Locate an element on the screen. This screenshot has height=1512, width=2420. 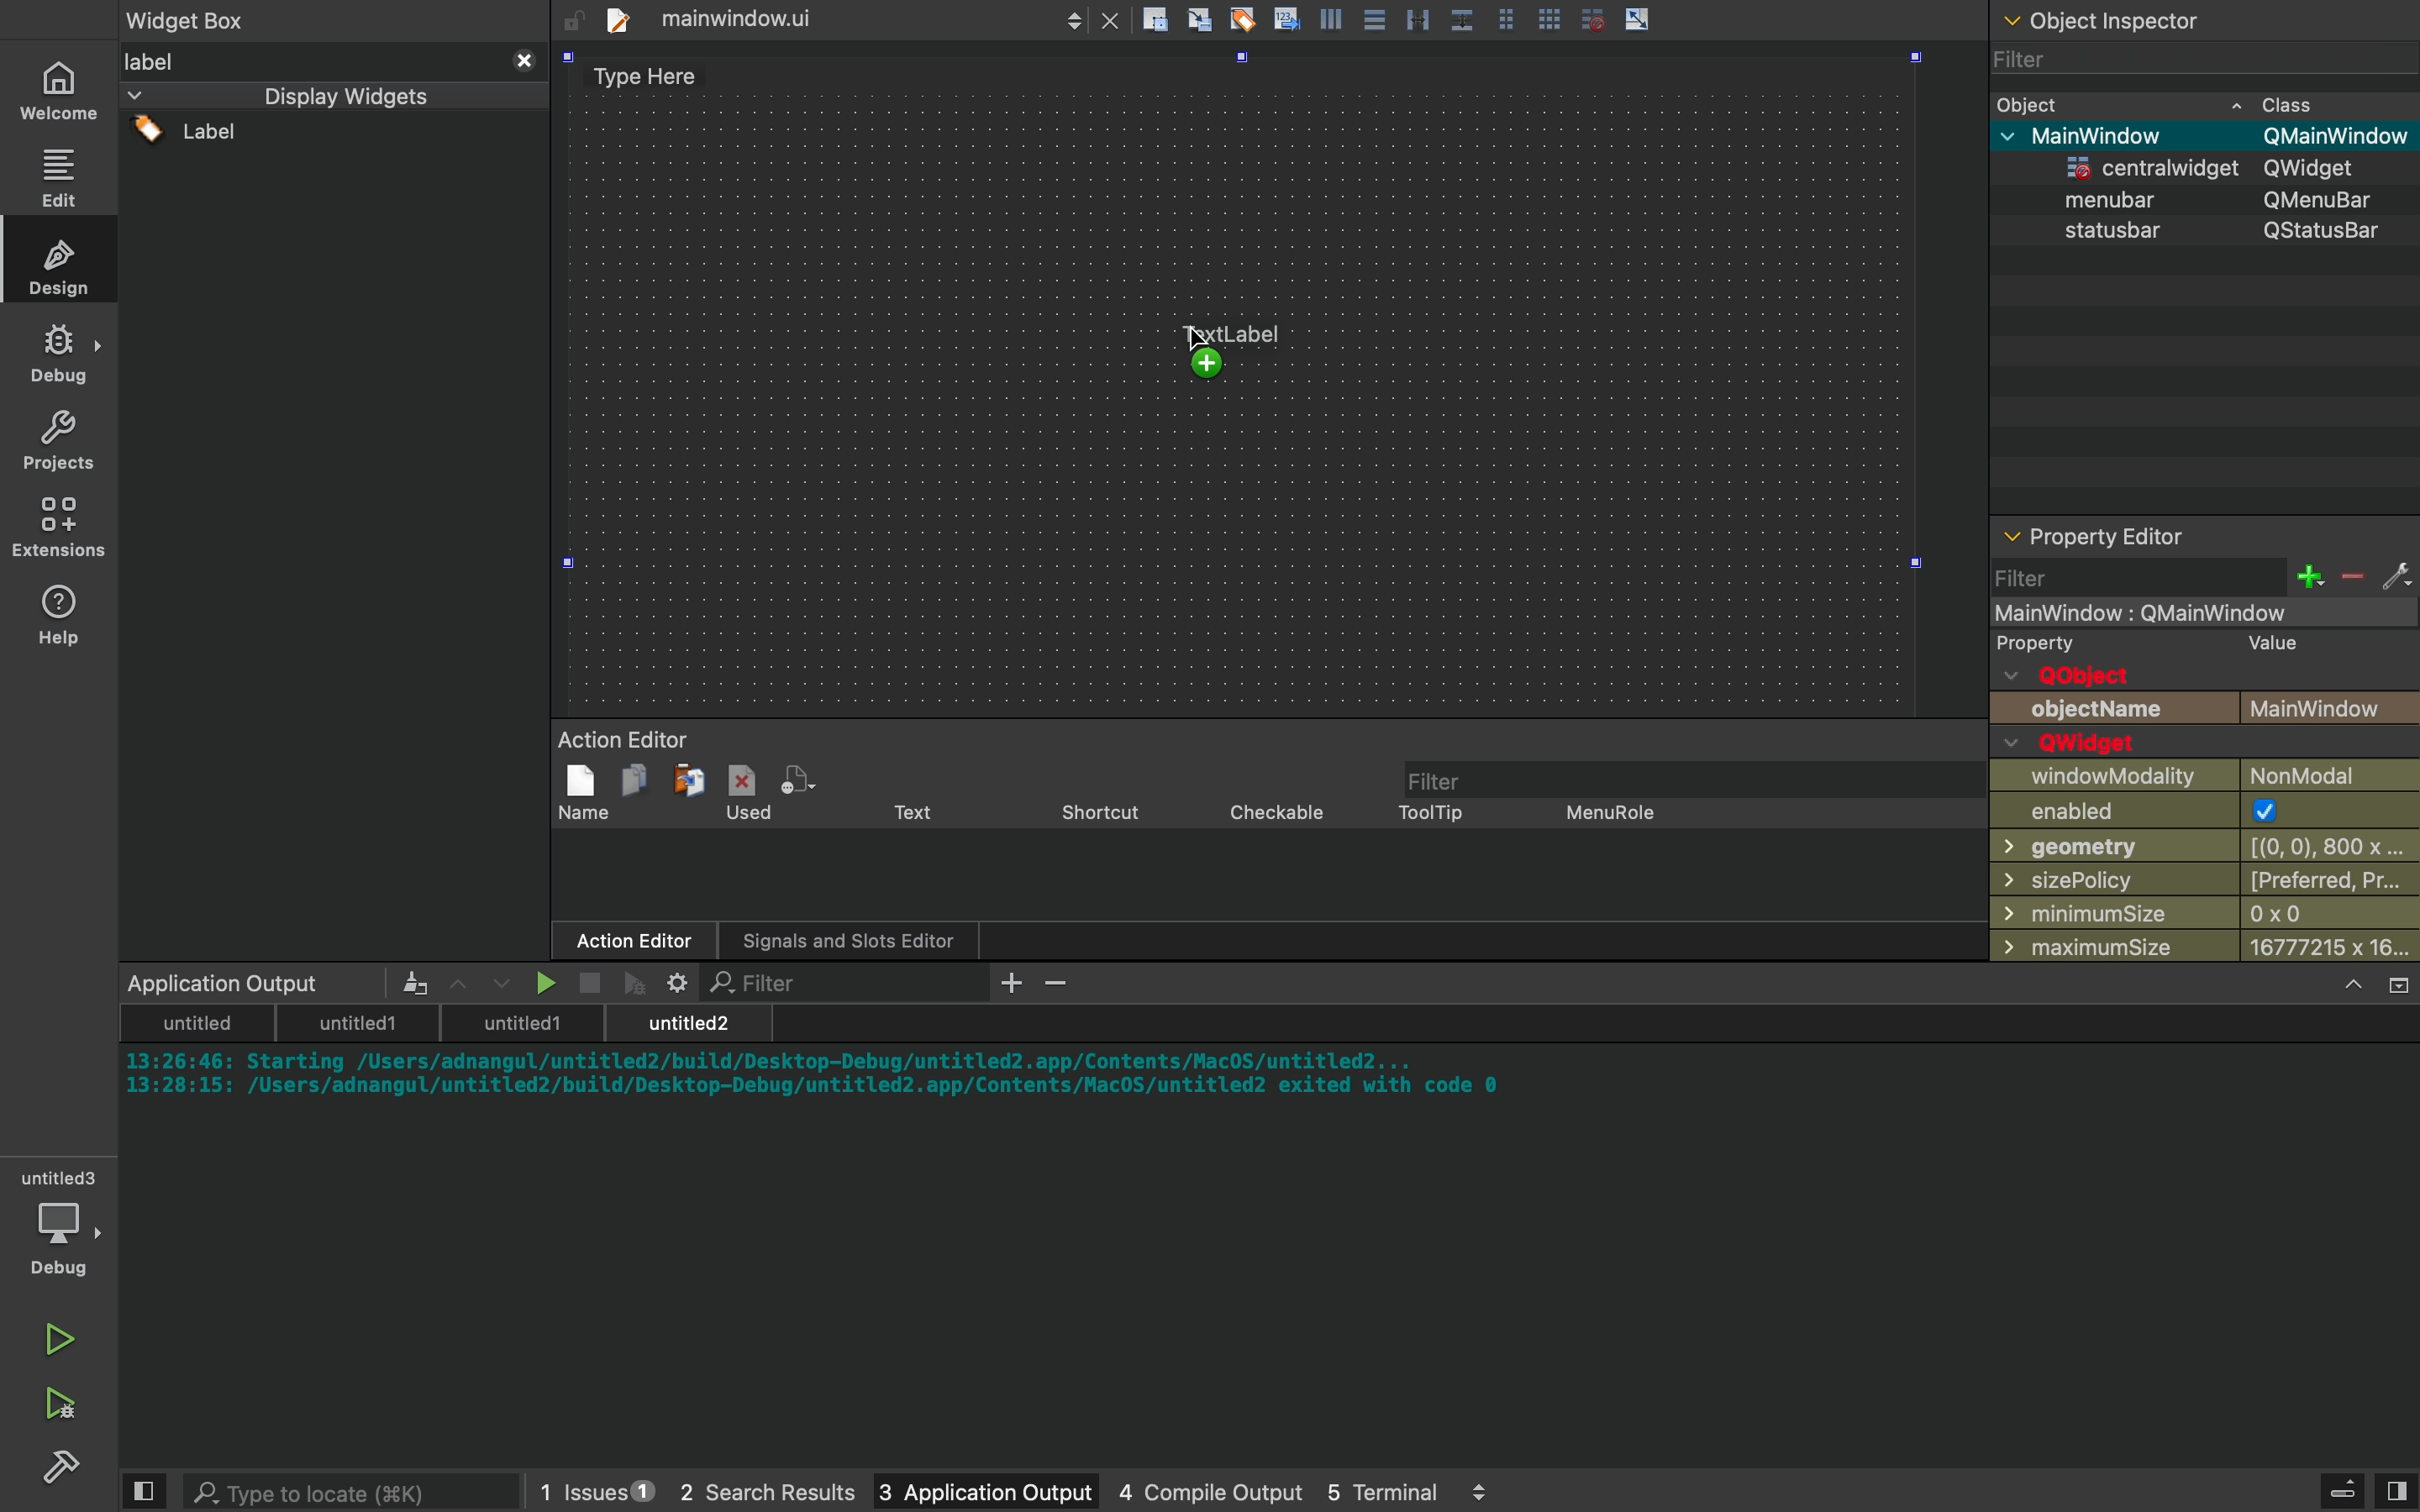
Object  is located at coordinates (2134, 22).